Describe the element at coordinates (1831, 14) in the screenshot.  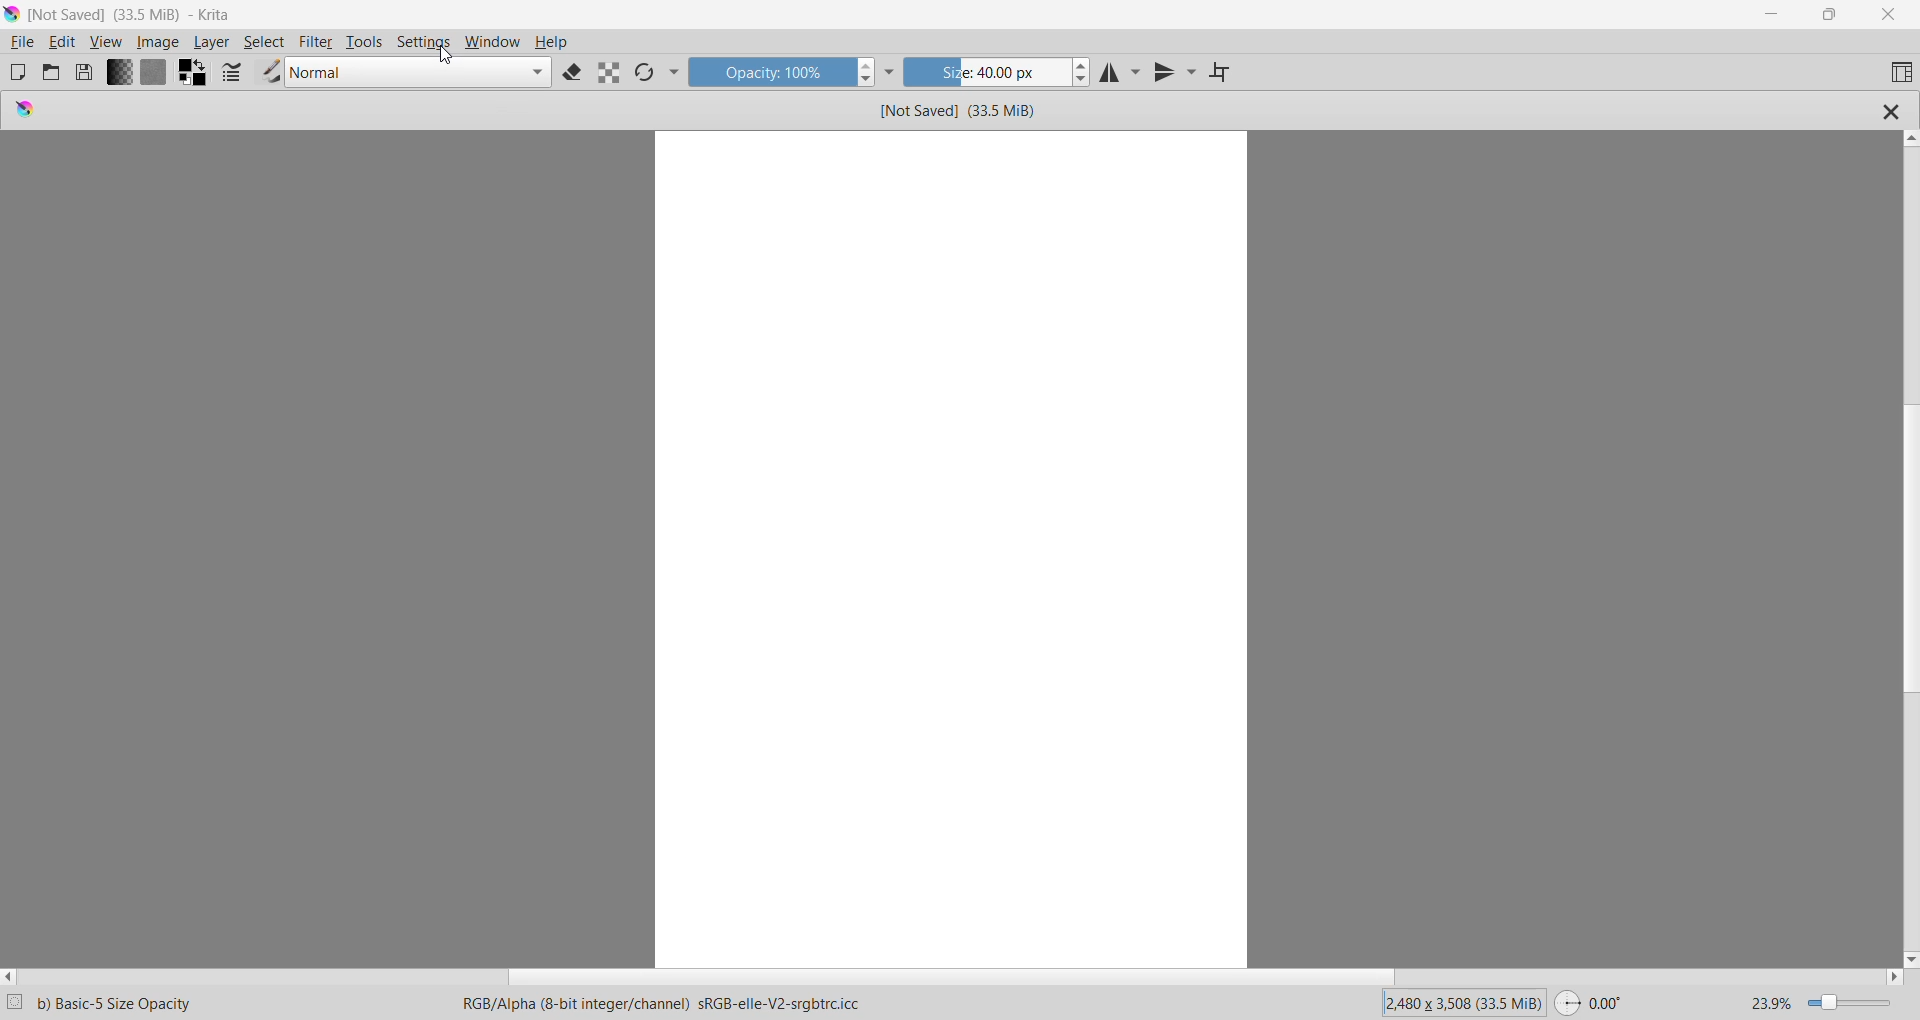
I see `Restore Down` at that location.